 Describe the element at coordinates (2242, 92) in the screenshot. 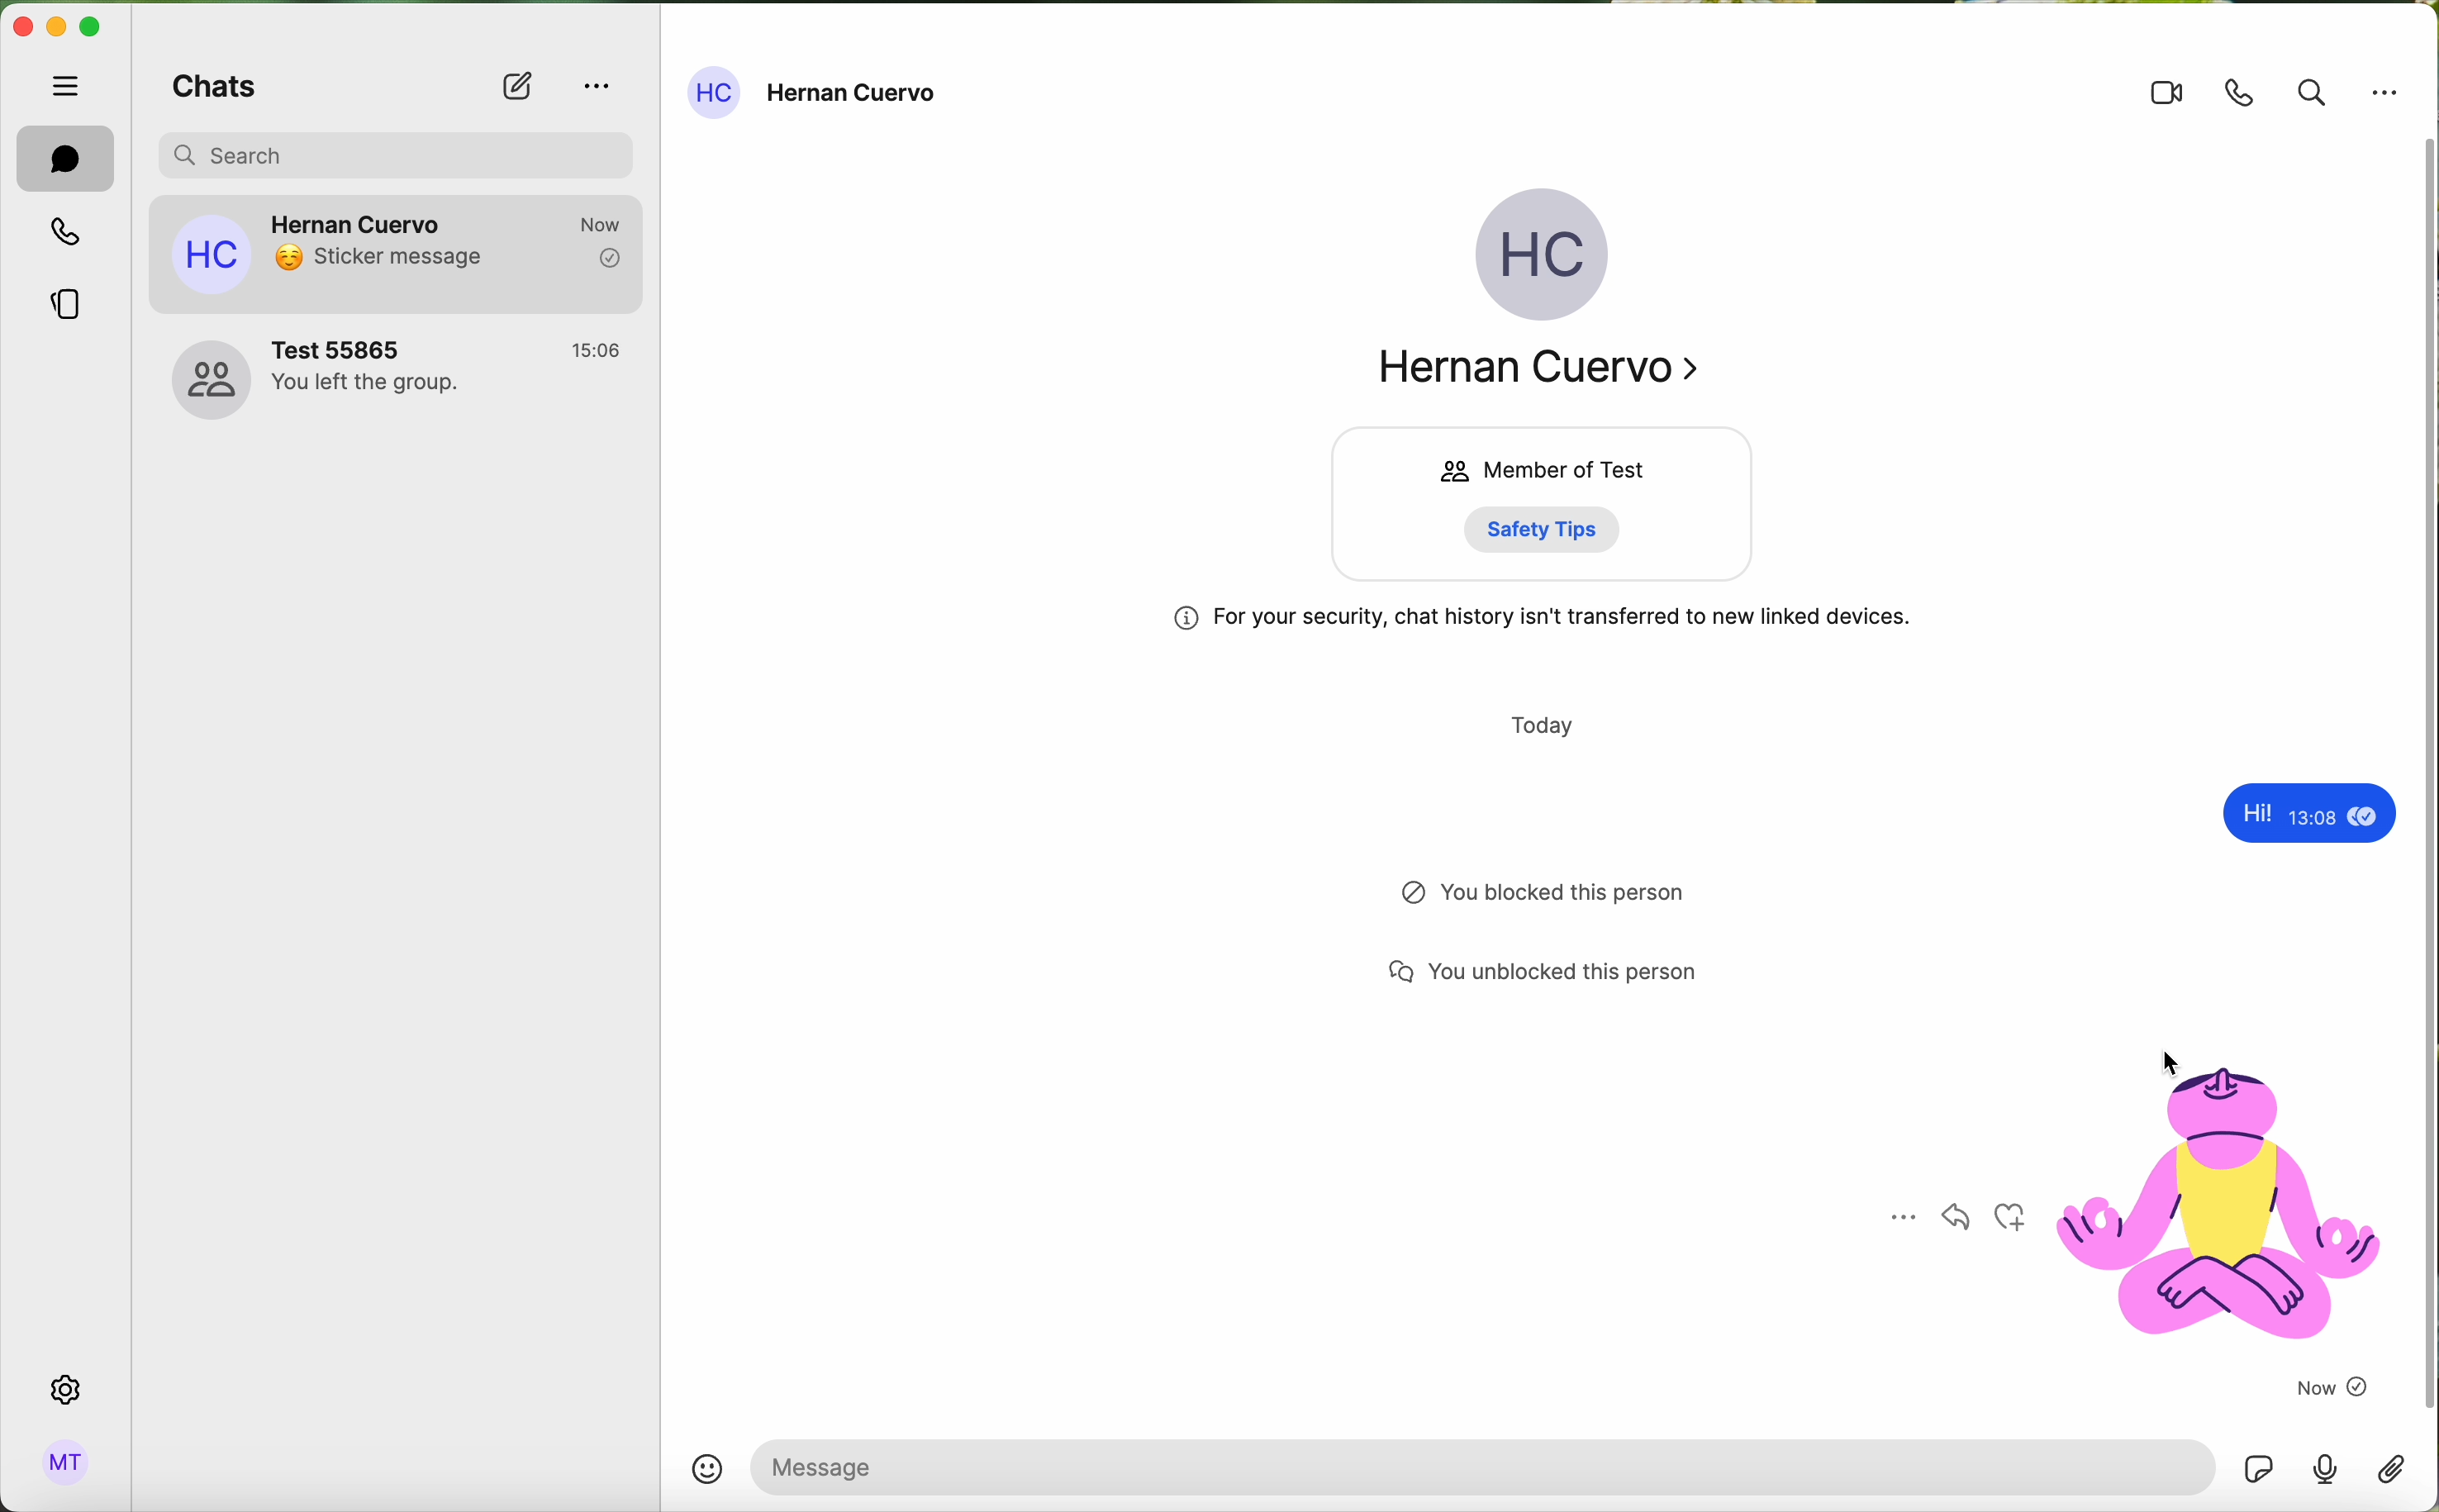

I see `call` at that location.